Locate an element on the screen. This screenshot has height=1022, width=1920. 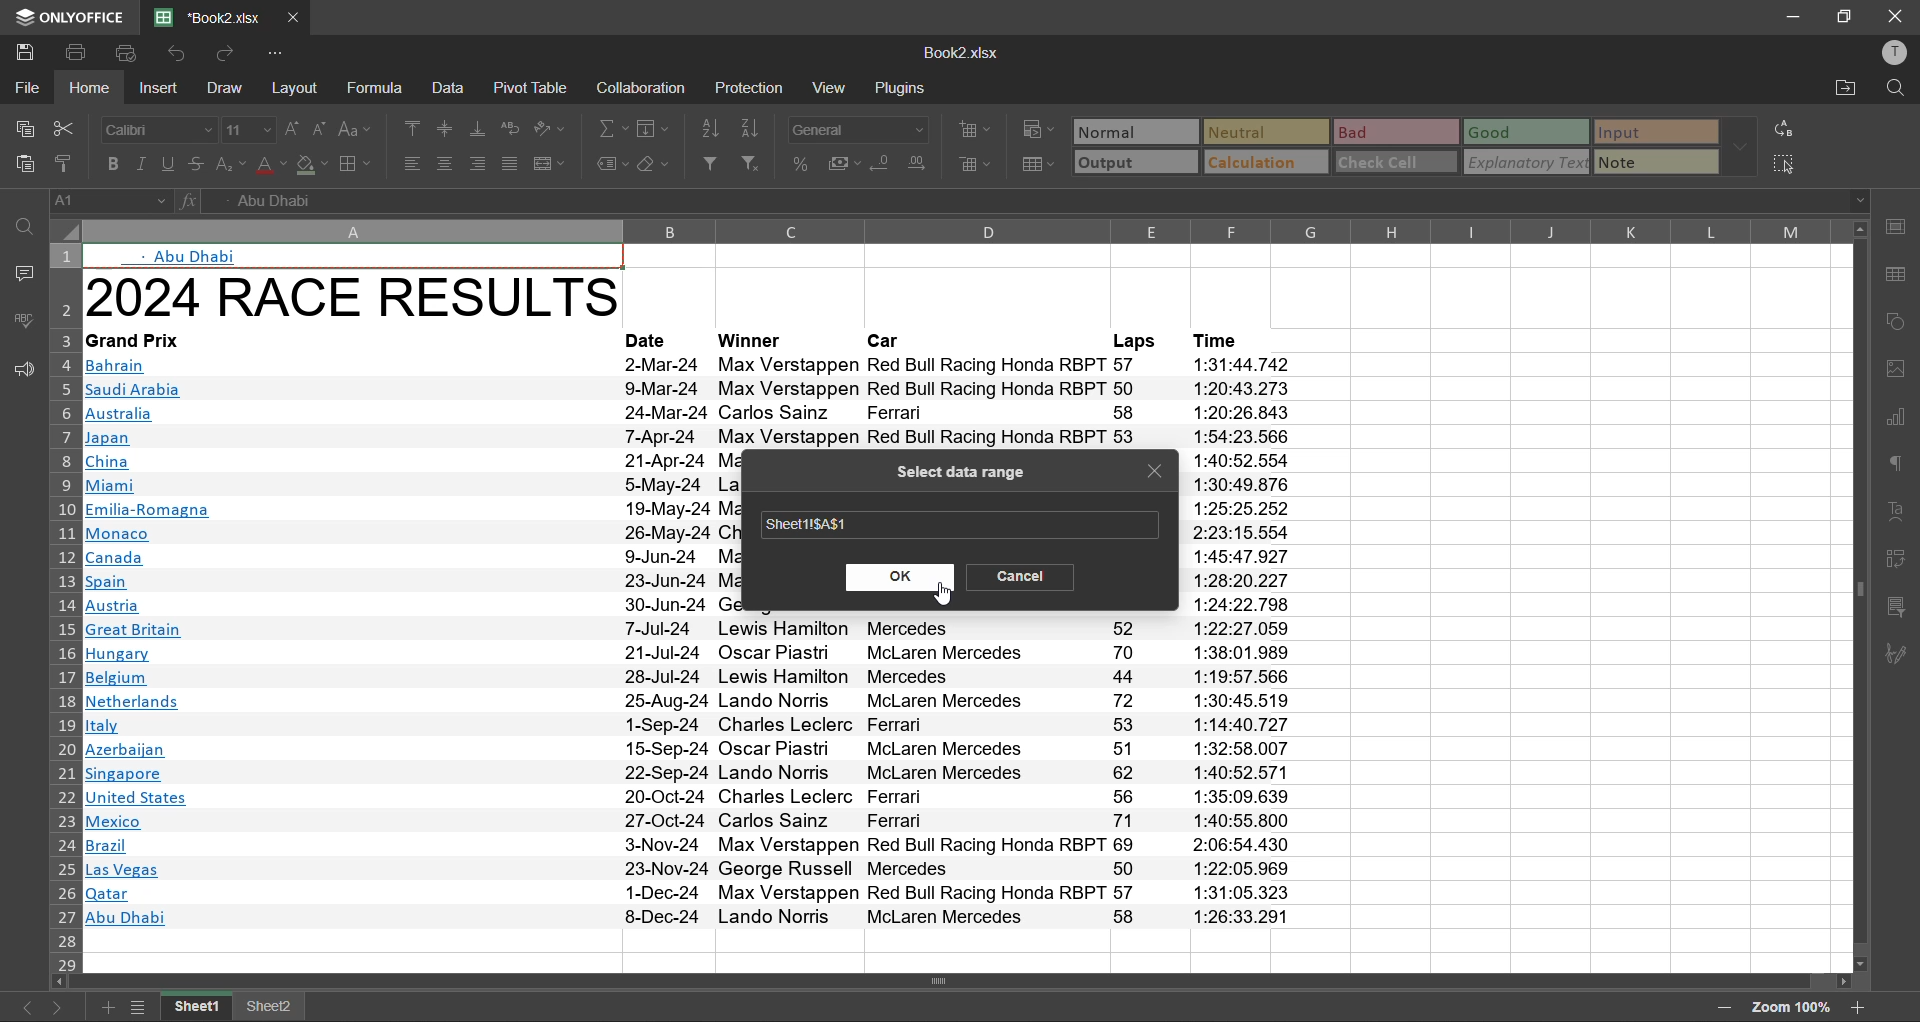
formula bar is located at coordinates (1032, 201).